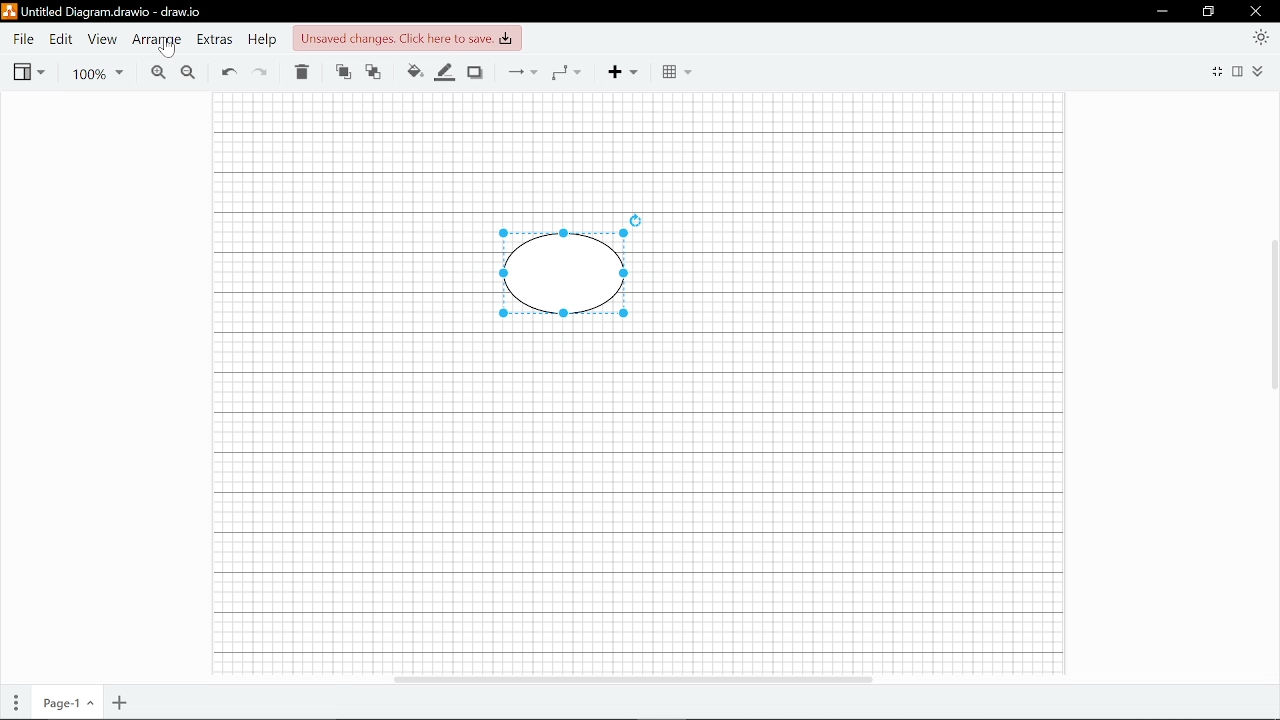 This screenshot has height=720, width=1280. Describe the element at coordinates (557, 276) in the screenshot. I see `Diagram in the canvas` at that location.